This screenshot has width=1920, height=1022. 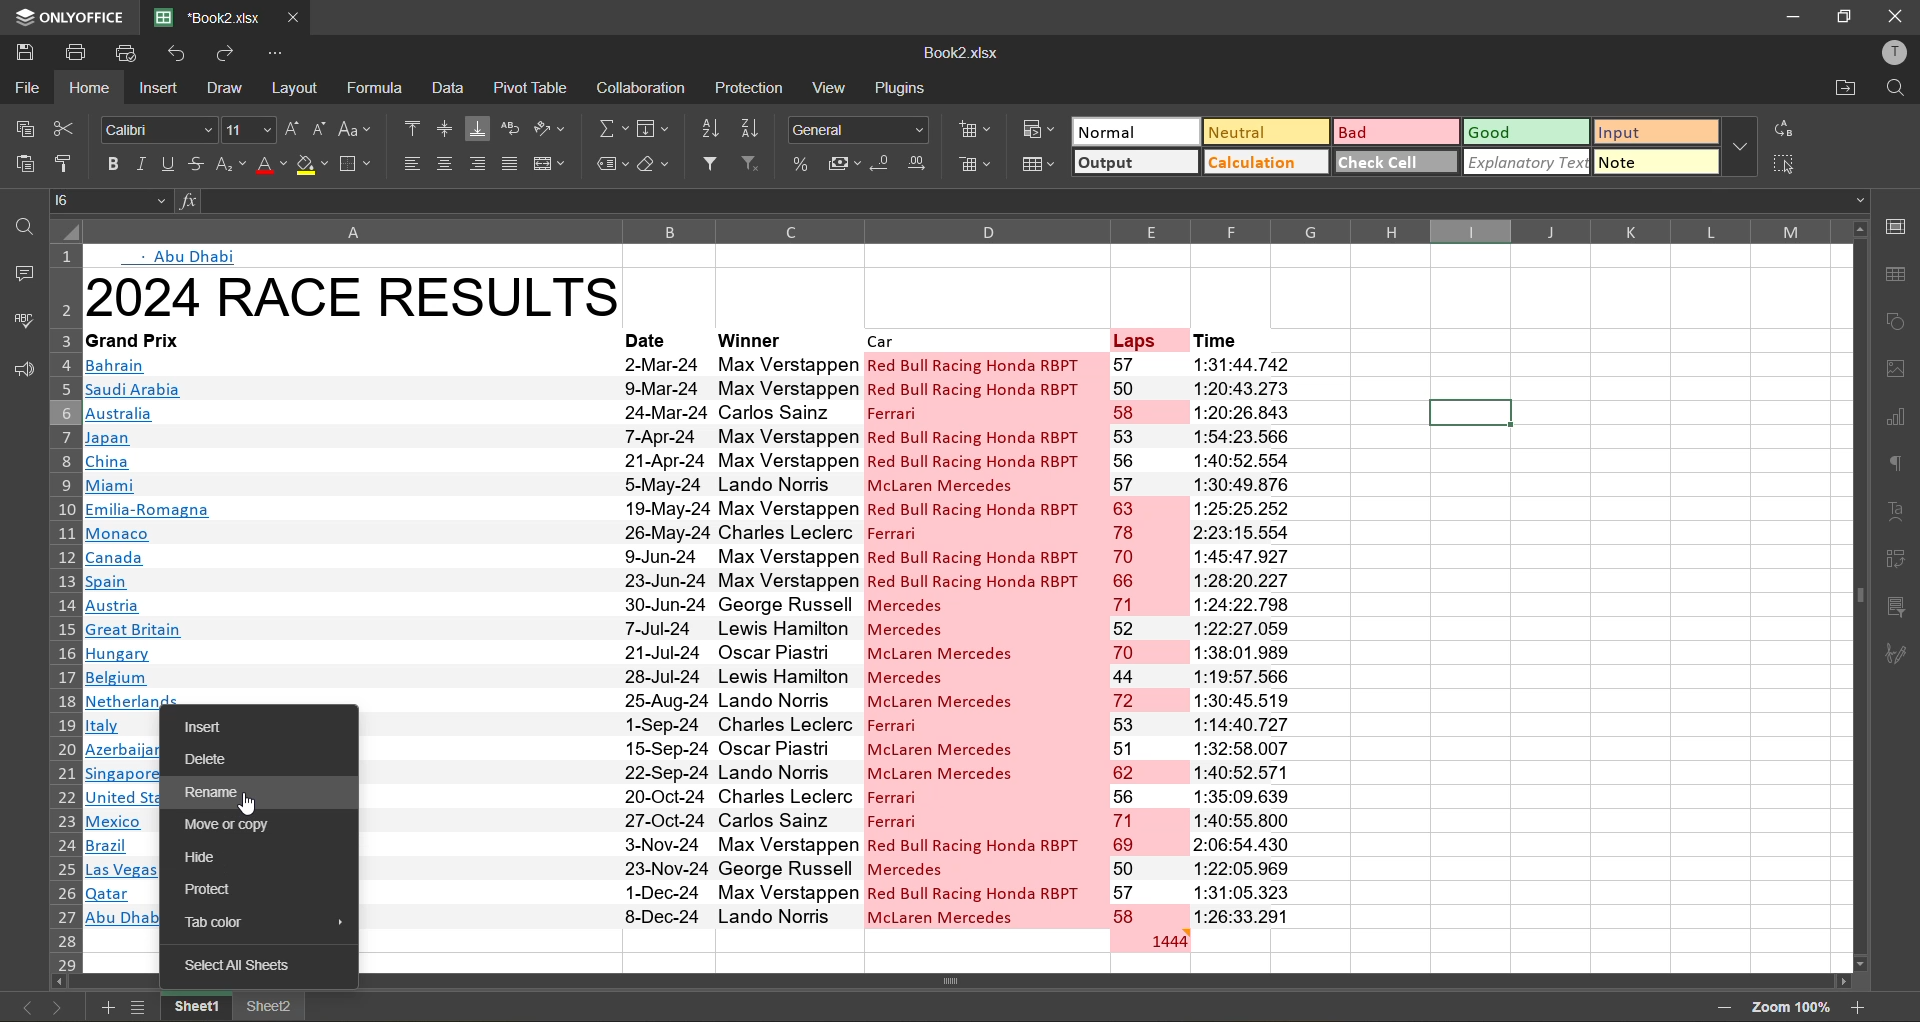 I want to click on select all, so click(x=1783, y=162).